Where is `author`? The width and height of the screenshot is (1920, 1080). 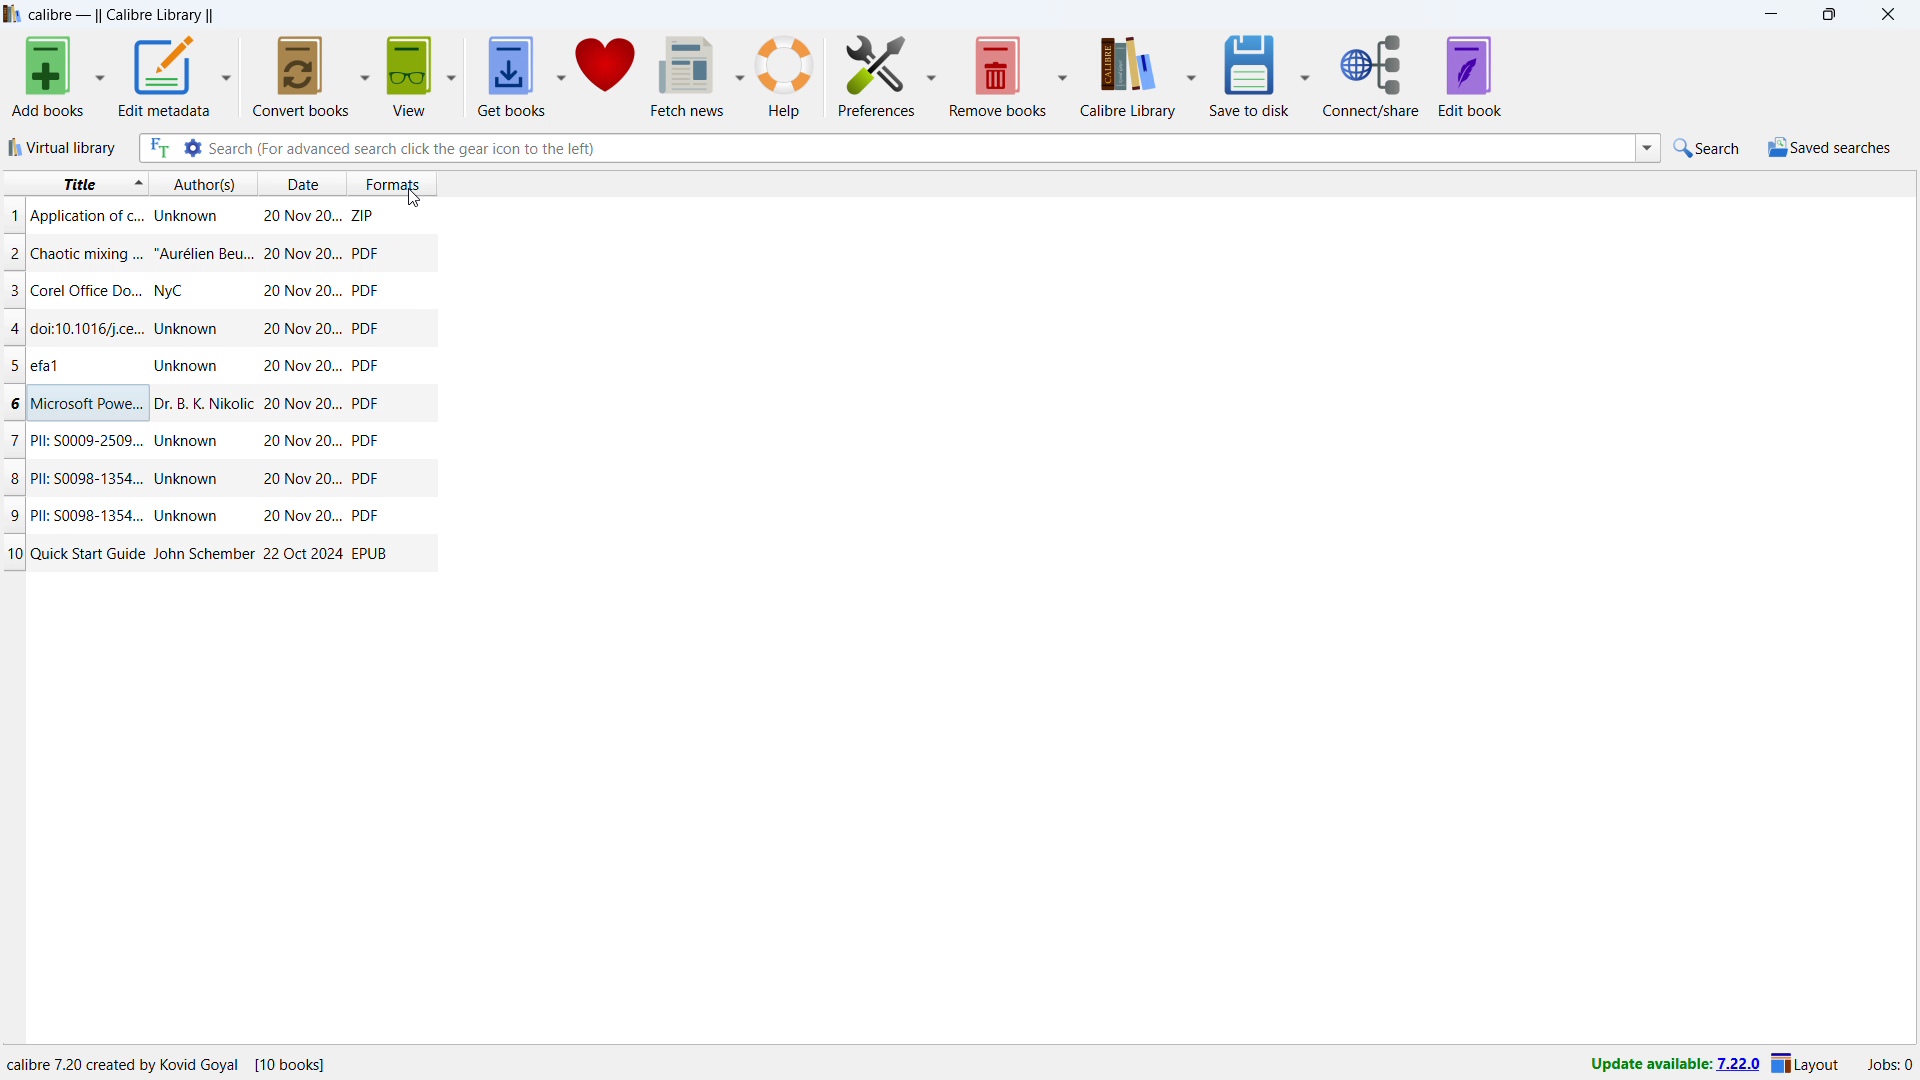 author is located at coordinates (204, 253).